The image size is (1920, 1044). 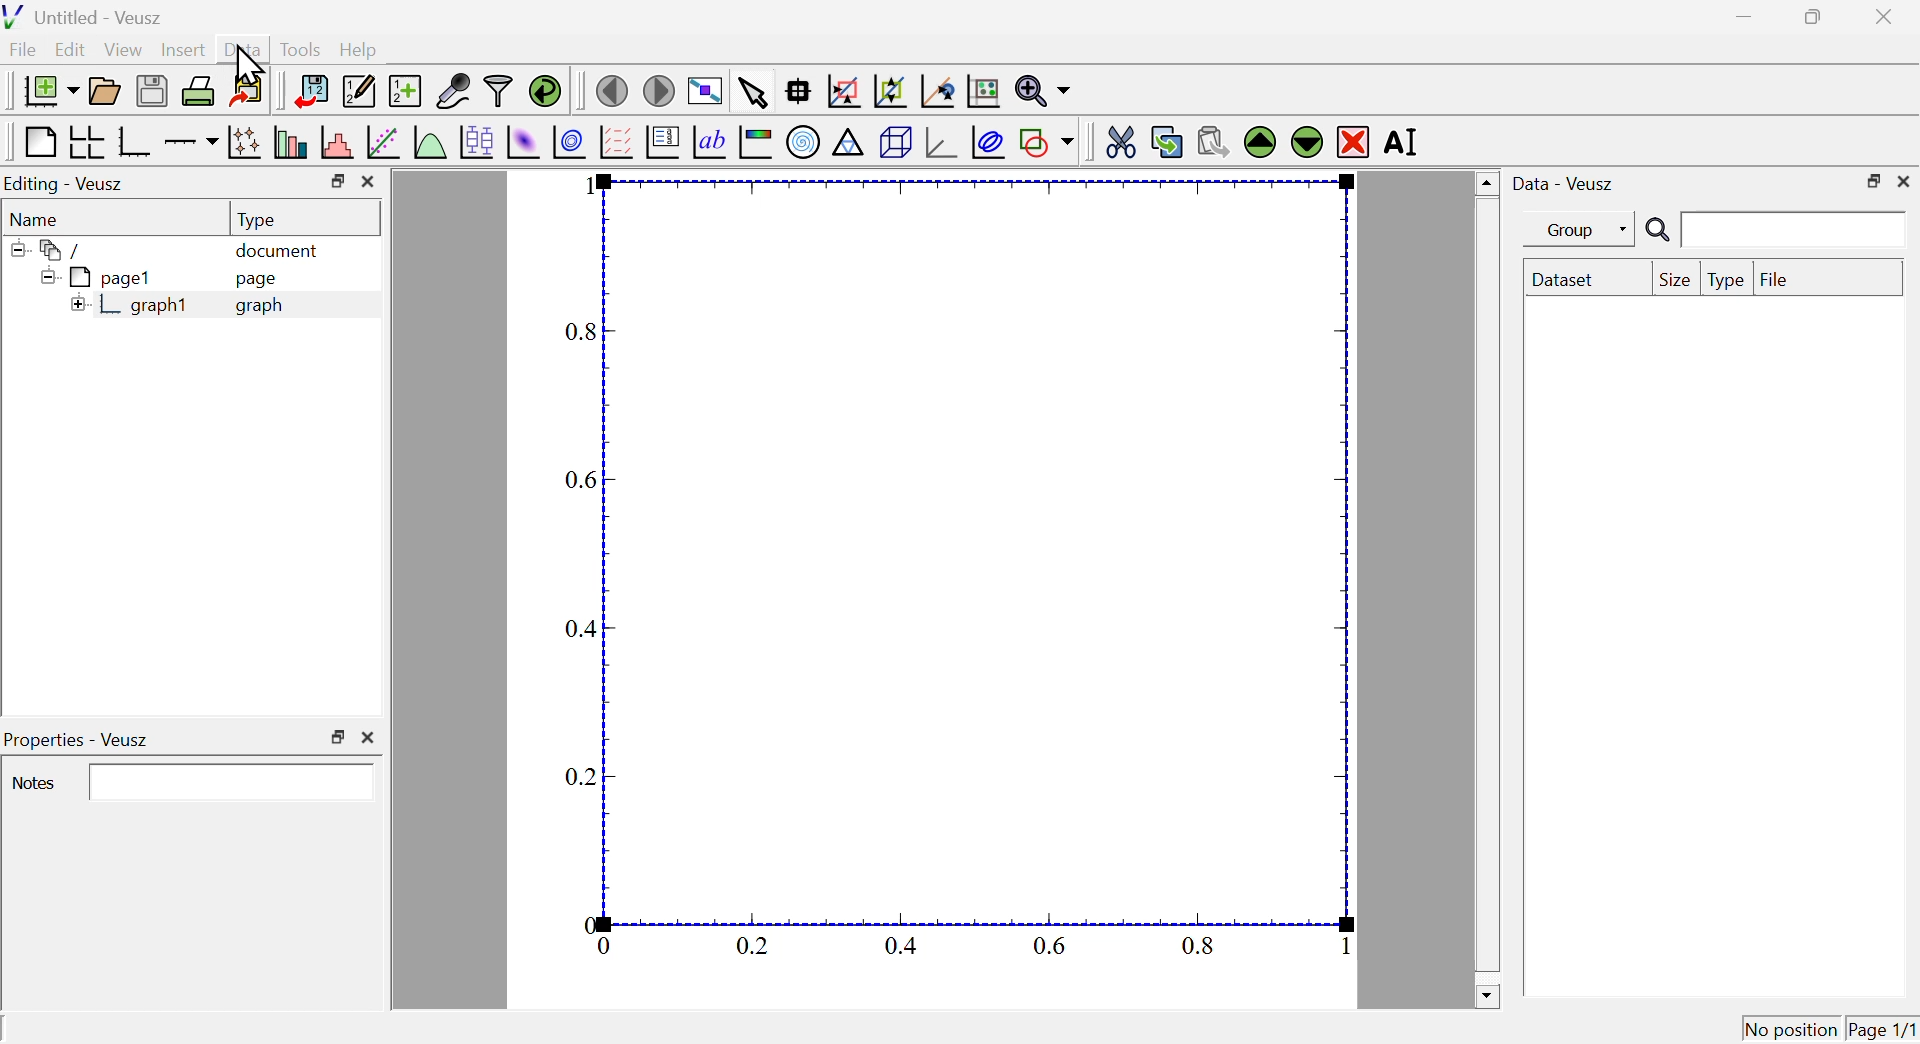 What do you see at coordinates (578, 629) in the screenshot?
I see `0.4` at bounding box center [578, 629].